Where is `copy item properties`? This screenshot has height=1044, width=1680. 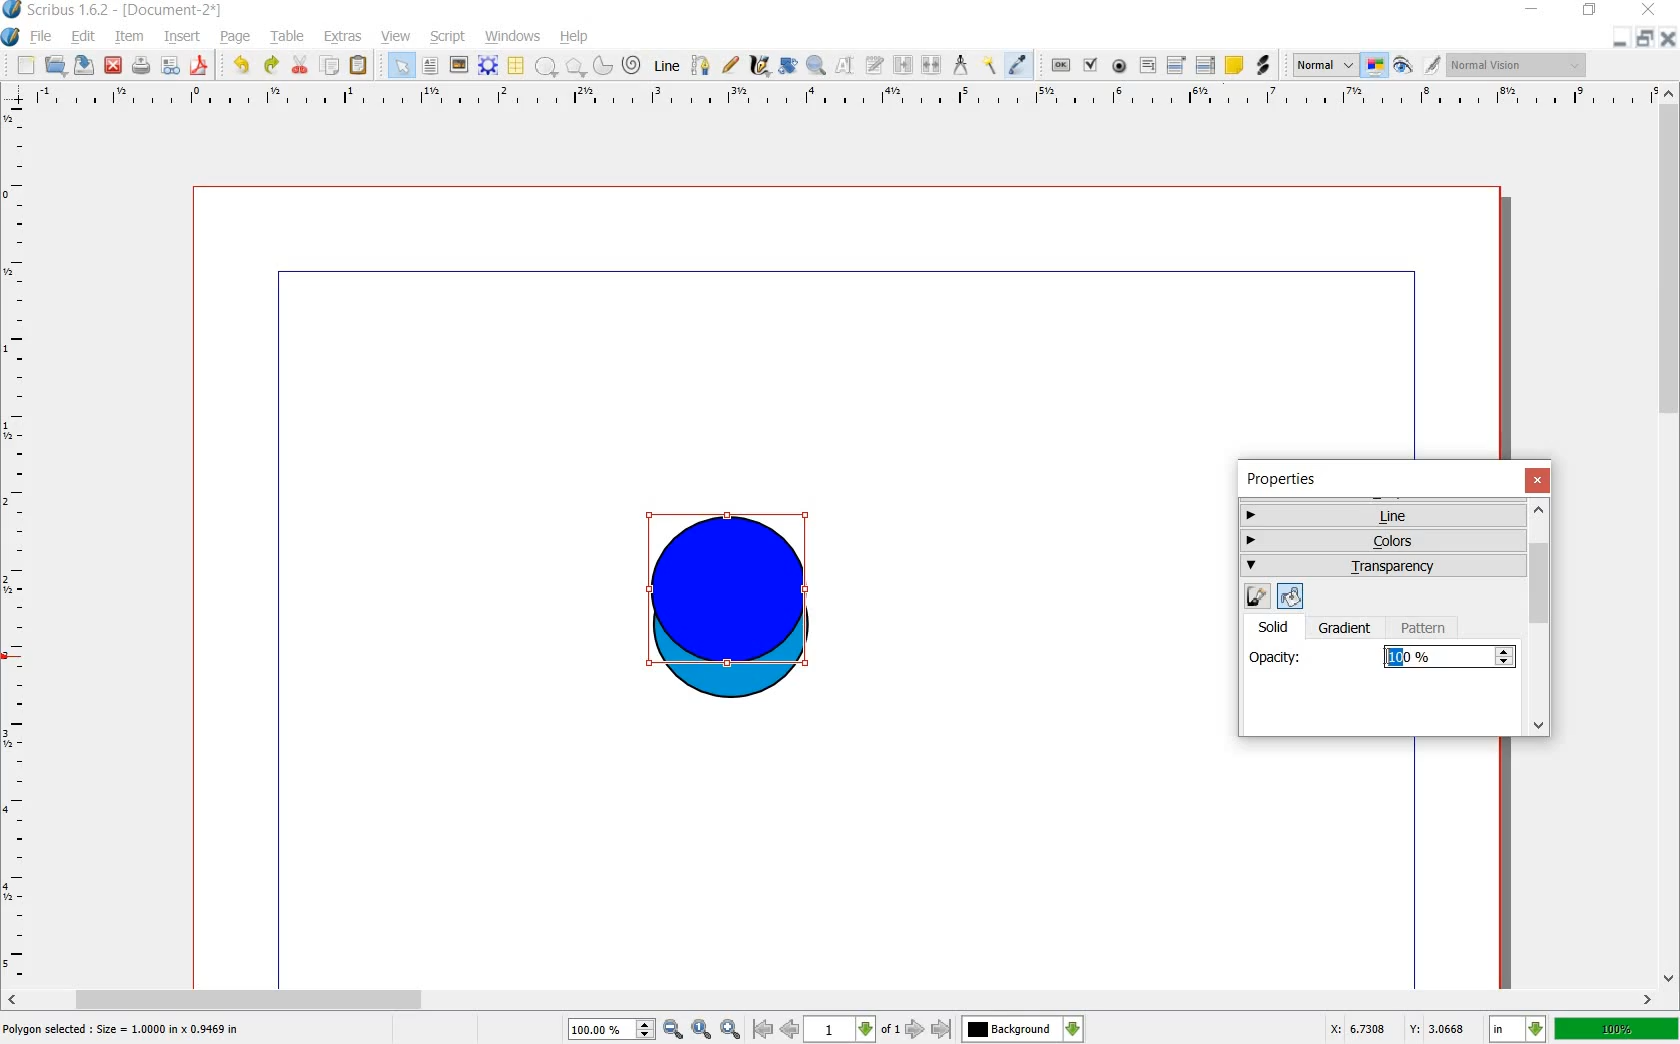 copy item properties is located at coordinates (990, 67).